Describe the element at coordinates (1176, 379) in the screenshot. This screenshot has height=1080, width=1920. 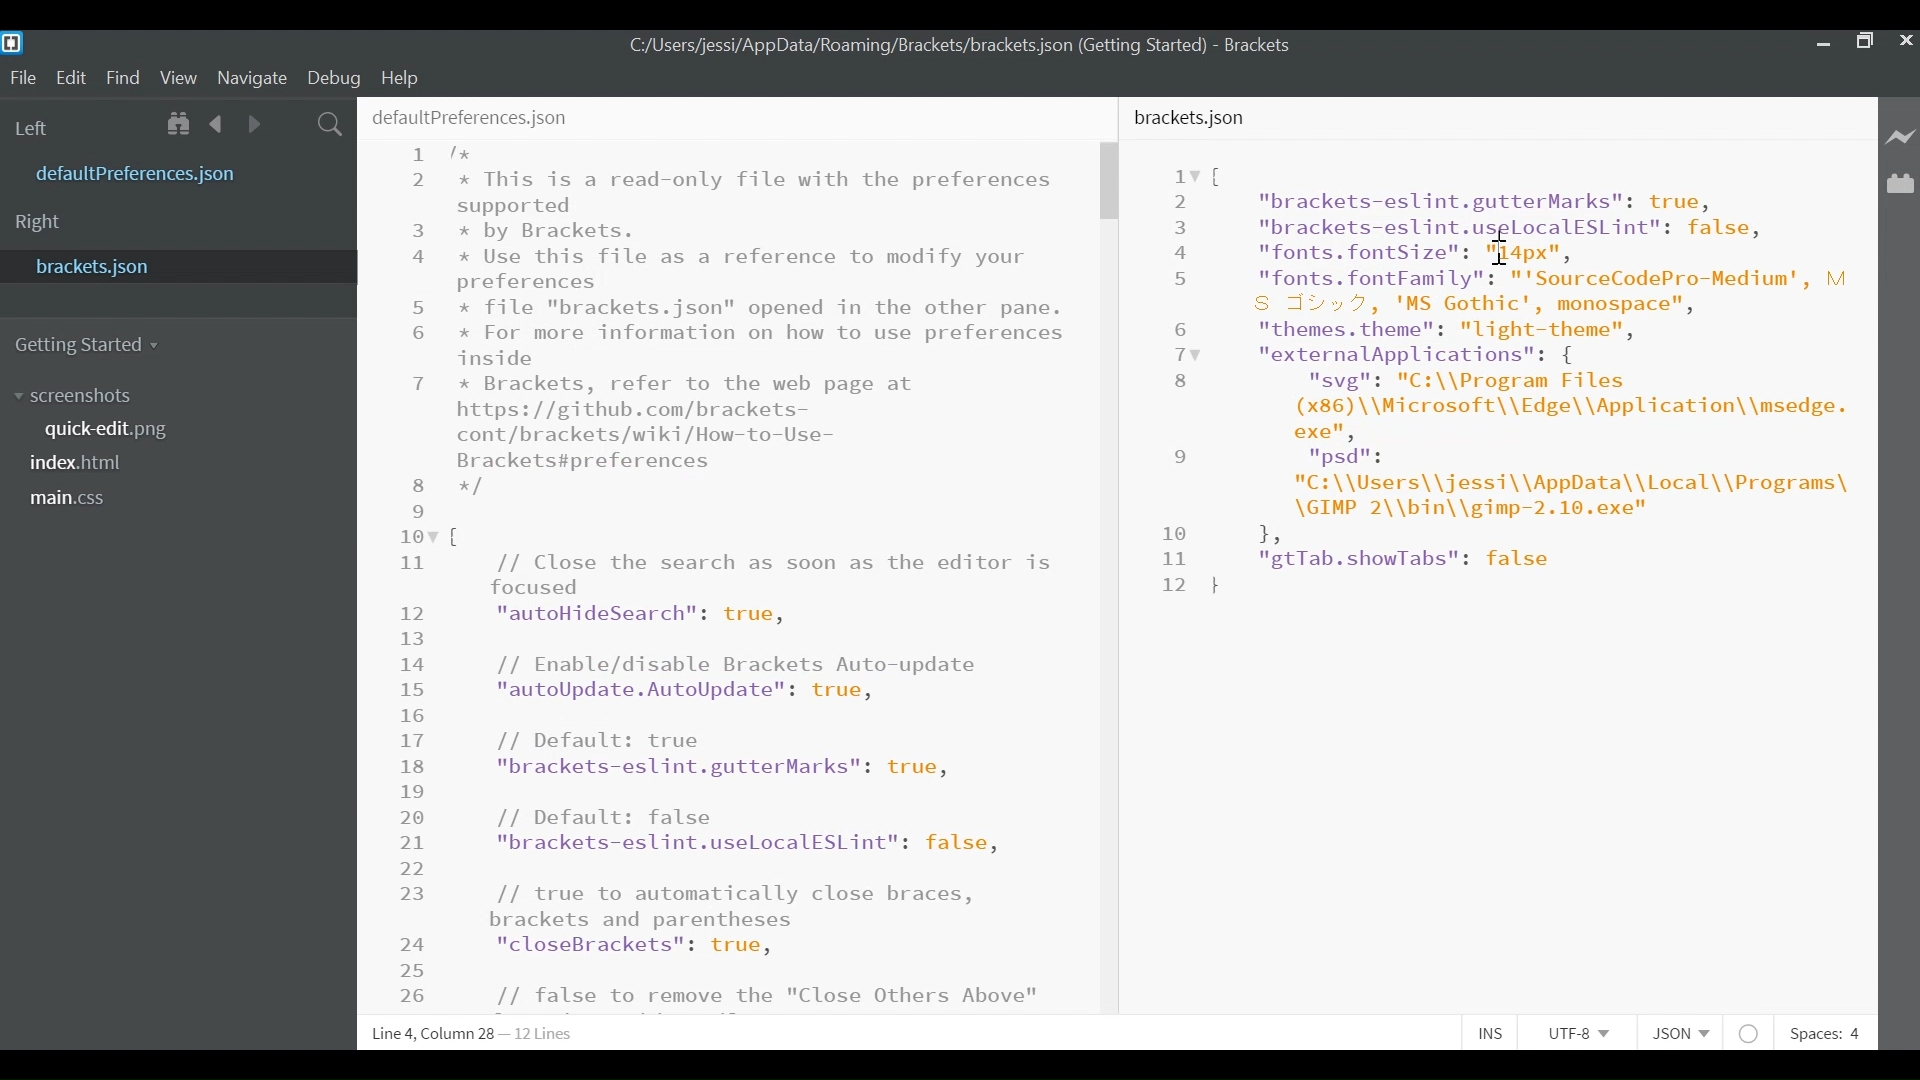
I see `Line Number` at that location.